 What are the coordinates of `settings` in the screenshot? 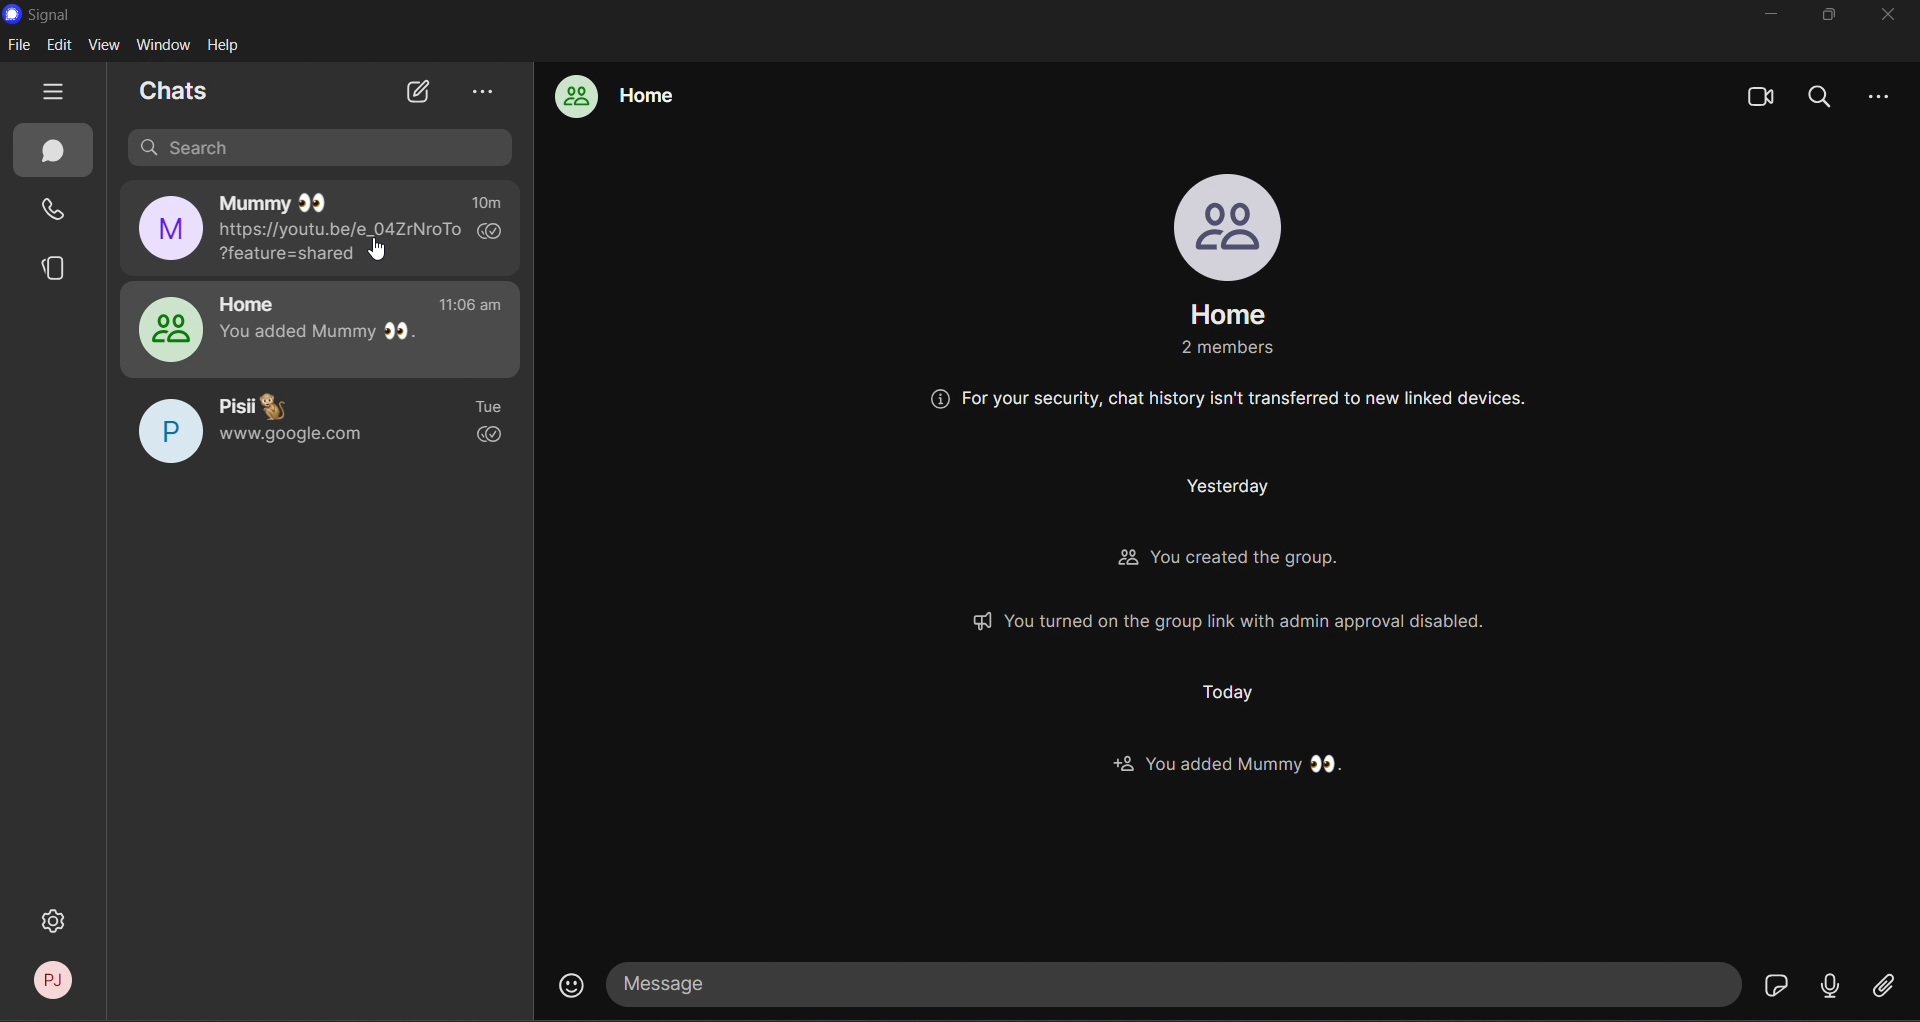 It's located at (56, 922).